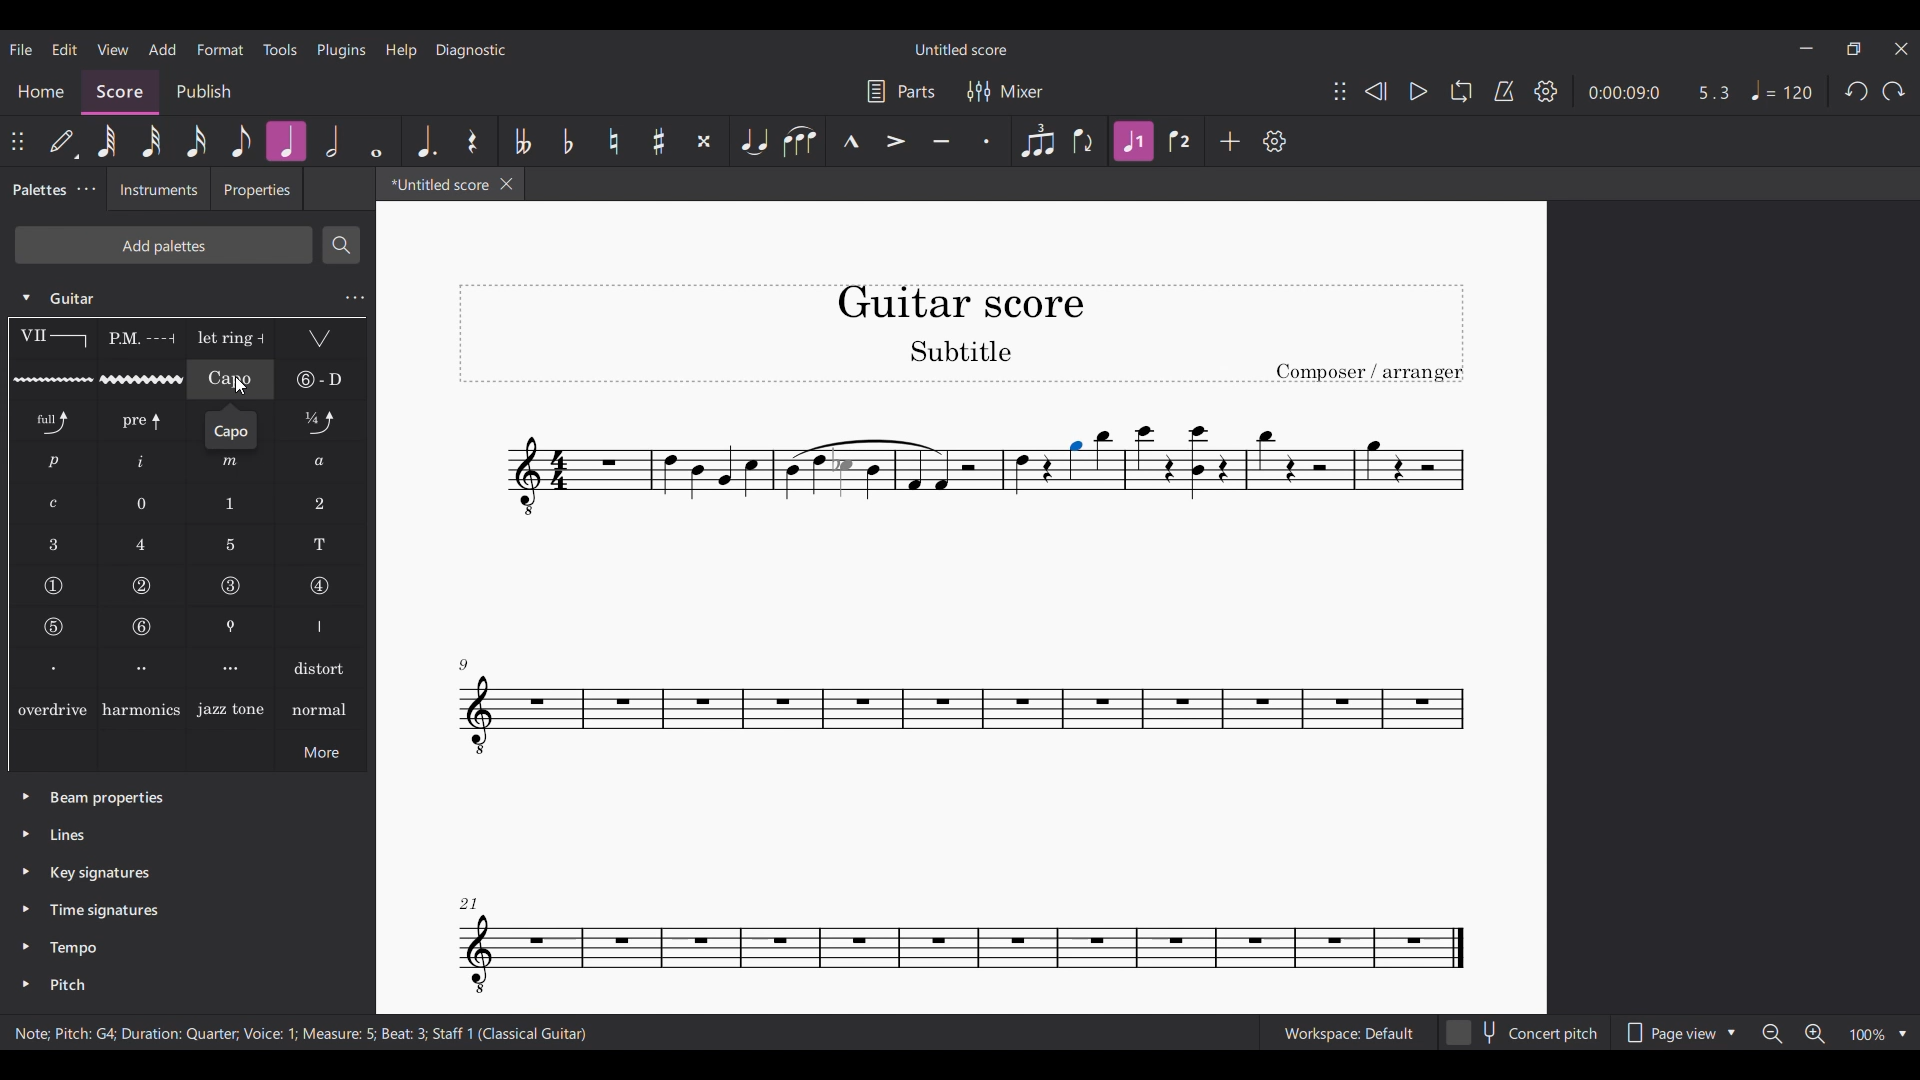 The image size is (1920, 1080). Describe the element at coordinates (231, 379) in the screenshot. I see `Capo` at that location.